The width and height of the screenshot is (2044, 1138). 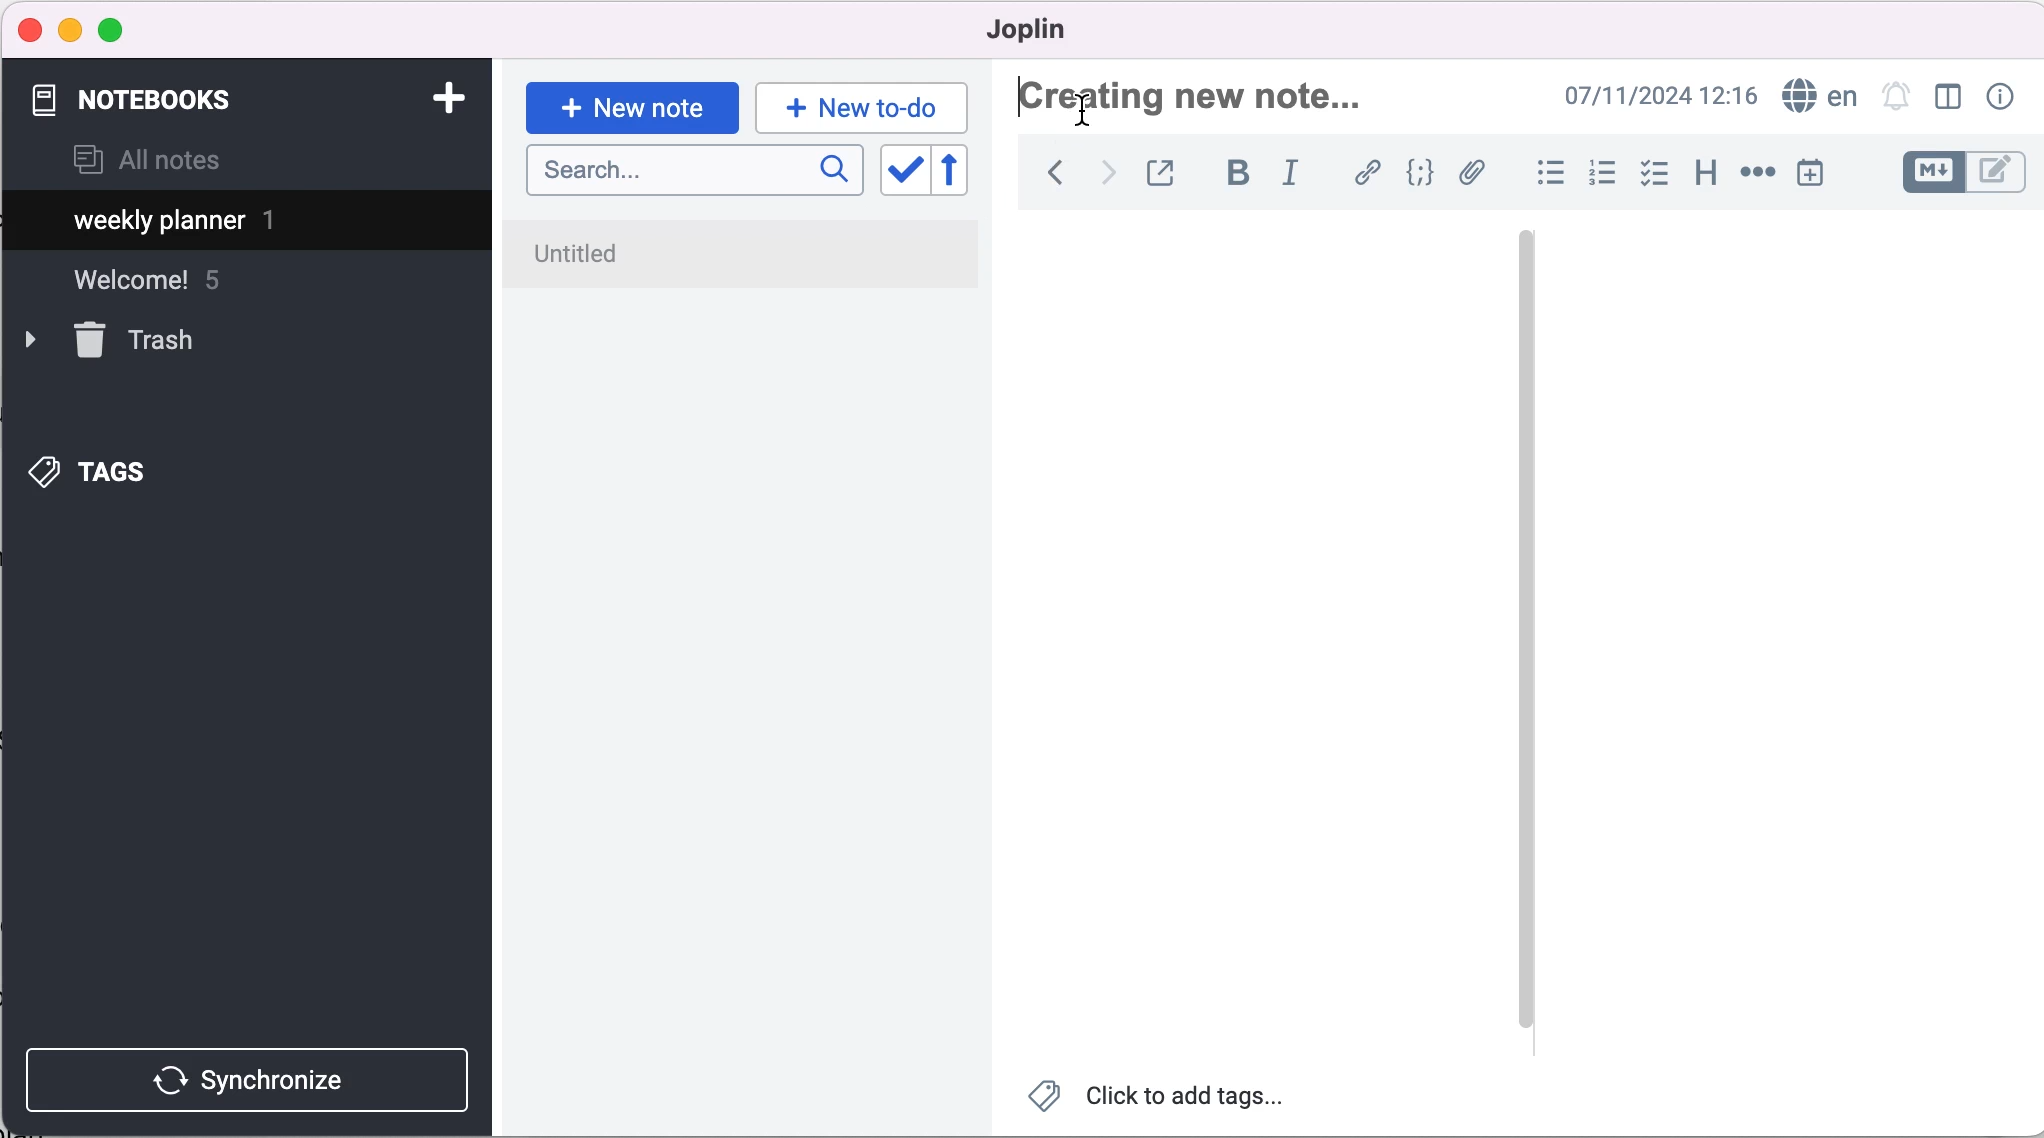 I want to click on language, so click(x=1815, y=97).